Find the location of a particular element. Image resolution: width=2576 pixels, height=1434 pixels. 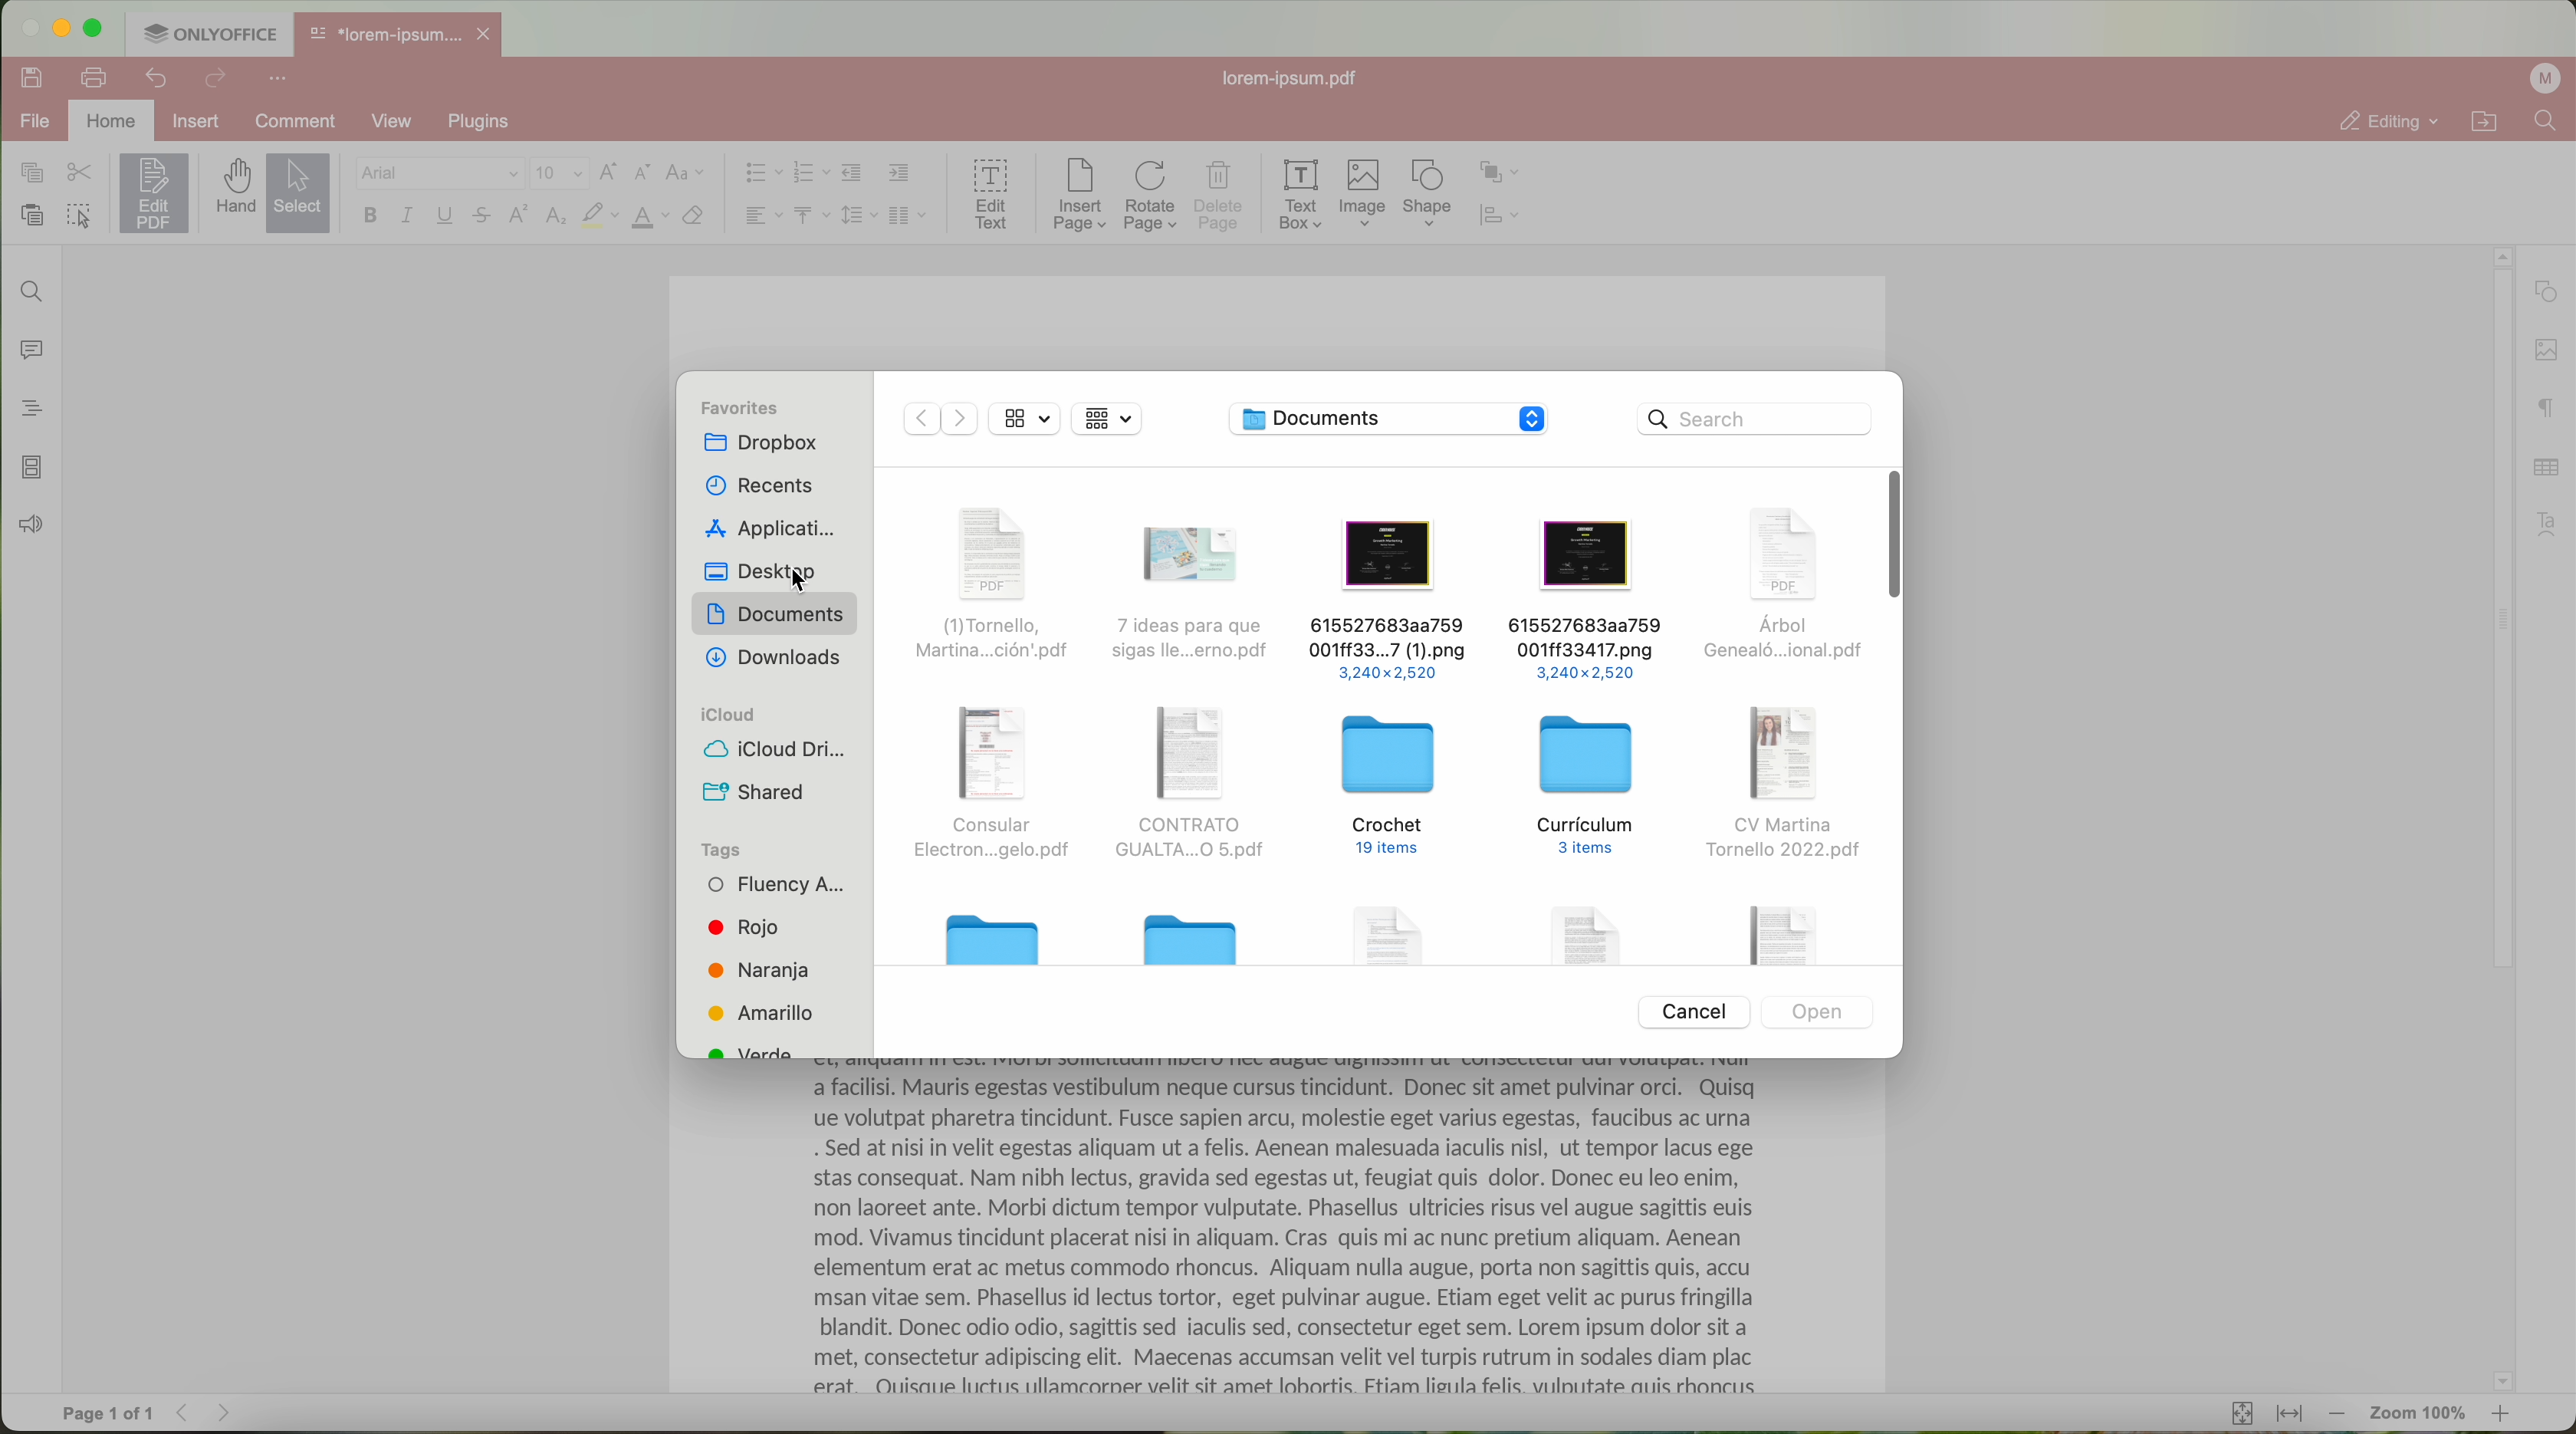

folder is located at coordinates (994, 936).